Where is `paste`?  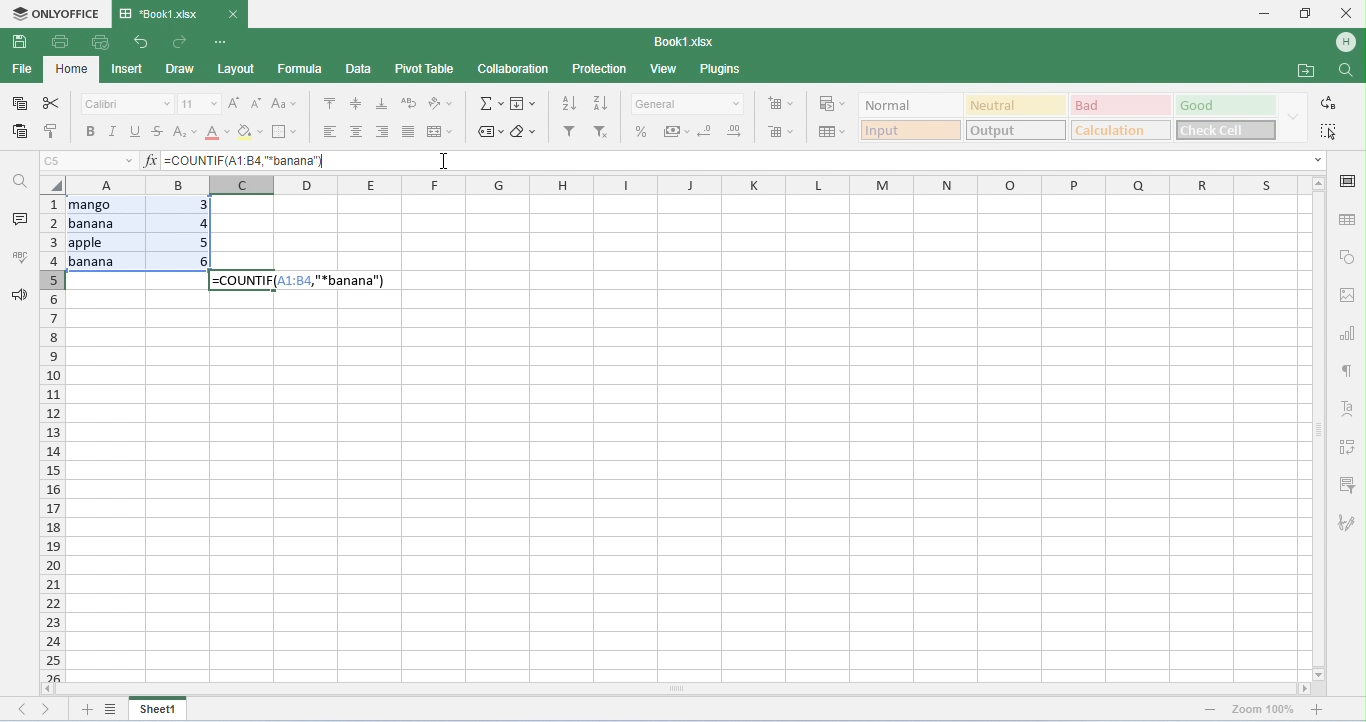 paste is located at coordinates (21, 131).